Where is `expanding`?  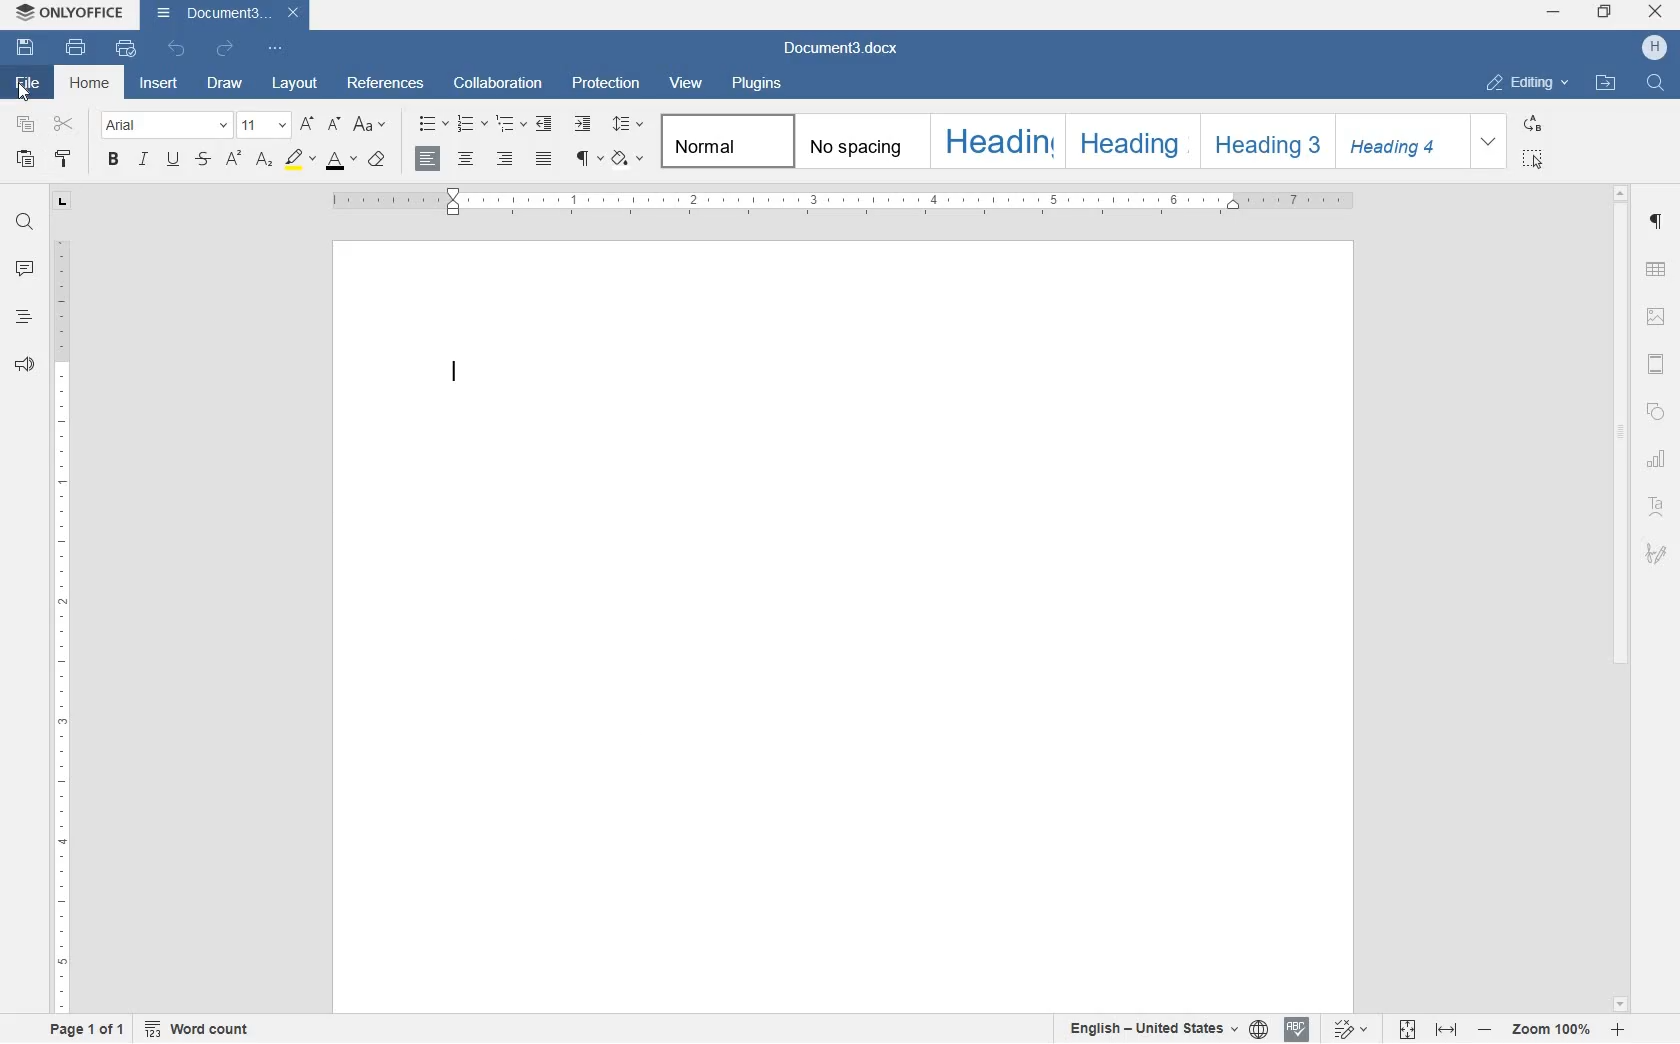 expanding is located at coordinates (1488, 140).